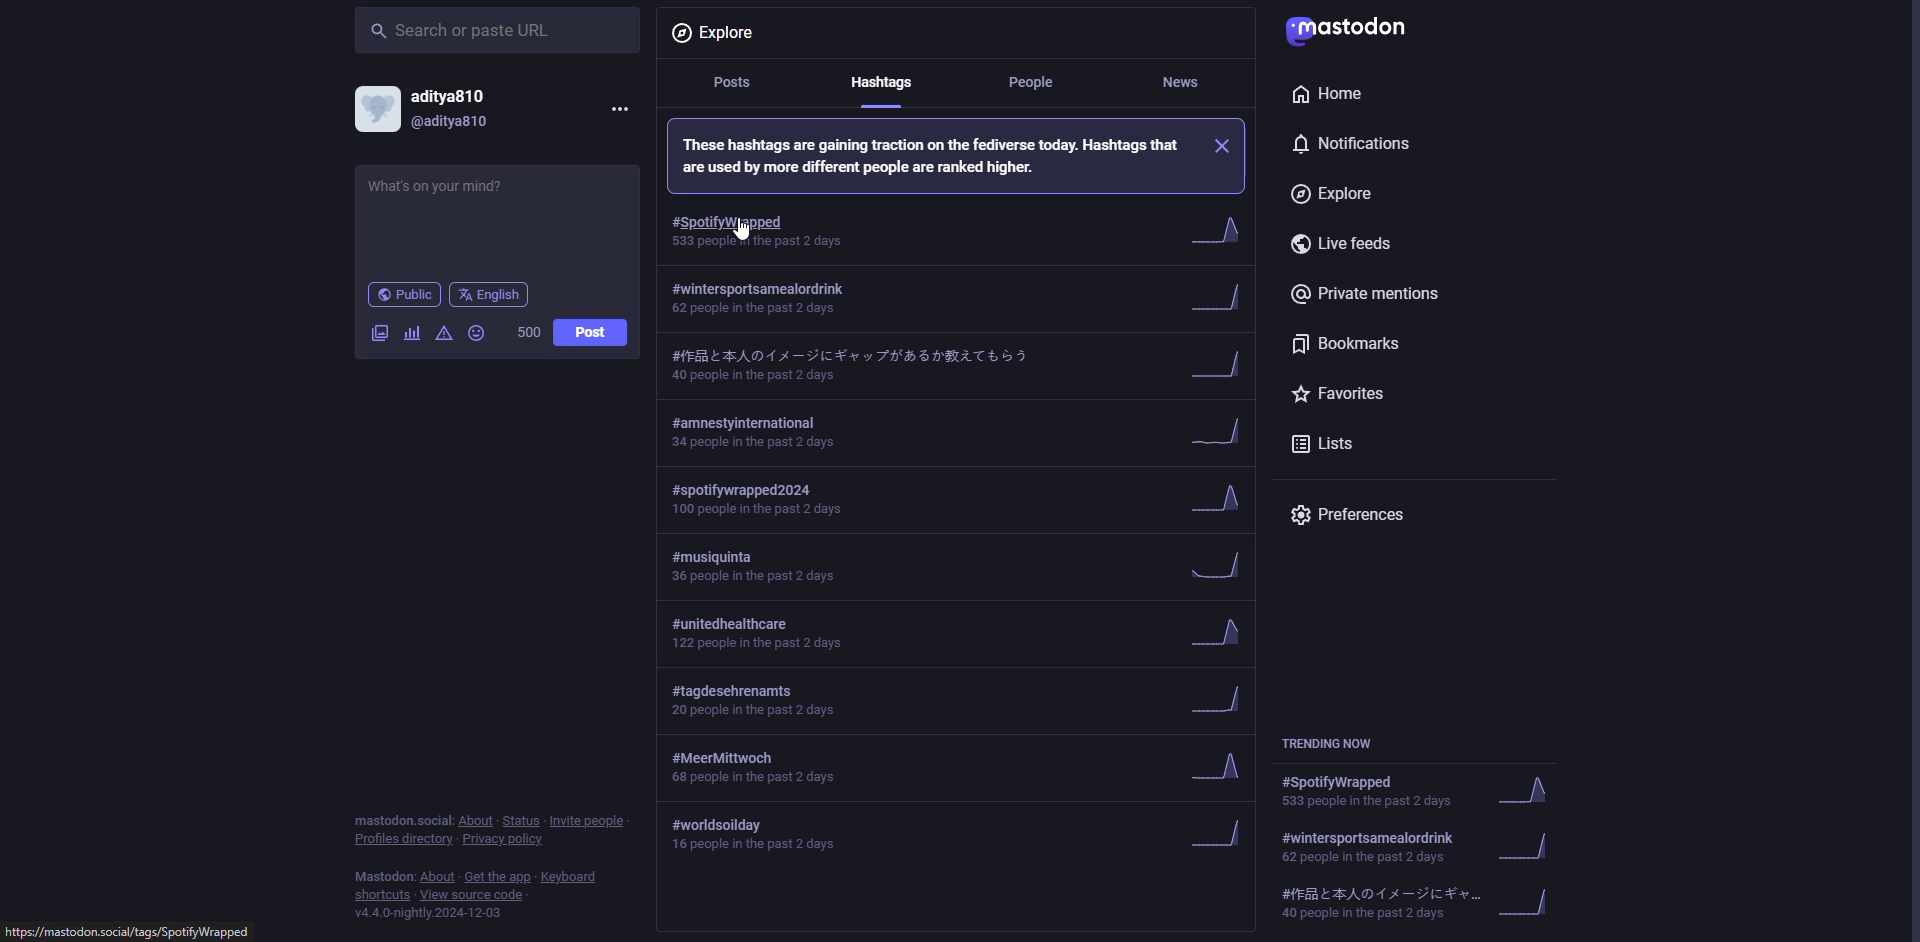 The width and height of the screenshot is (1920, 942). I want to click on poll, so click(411, 333).